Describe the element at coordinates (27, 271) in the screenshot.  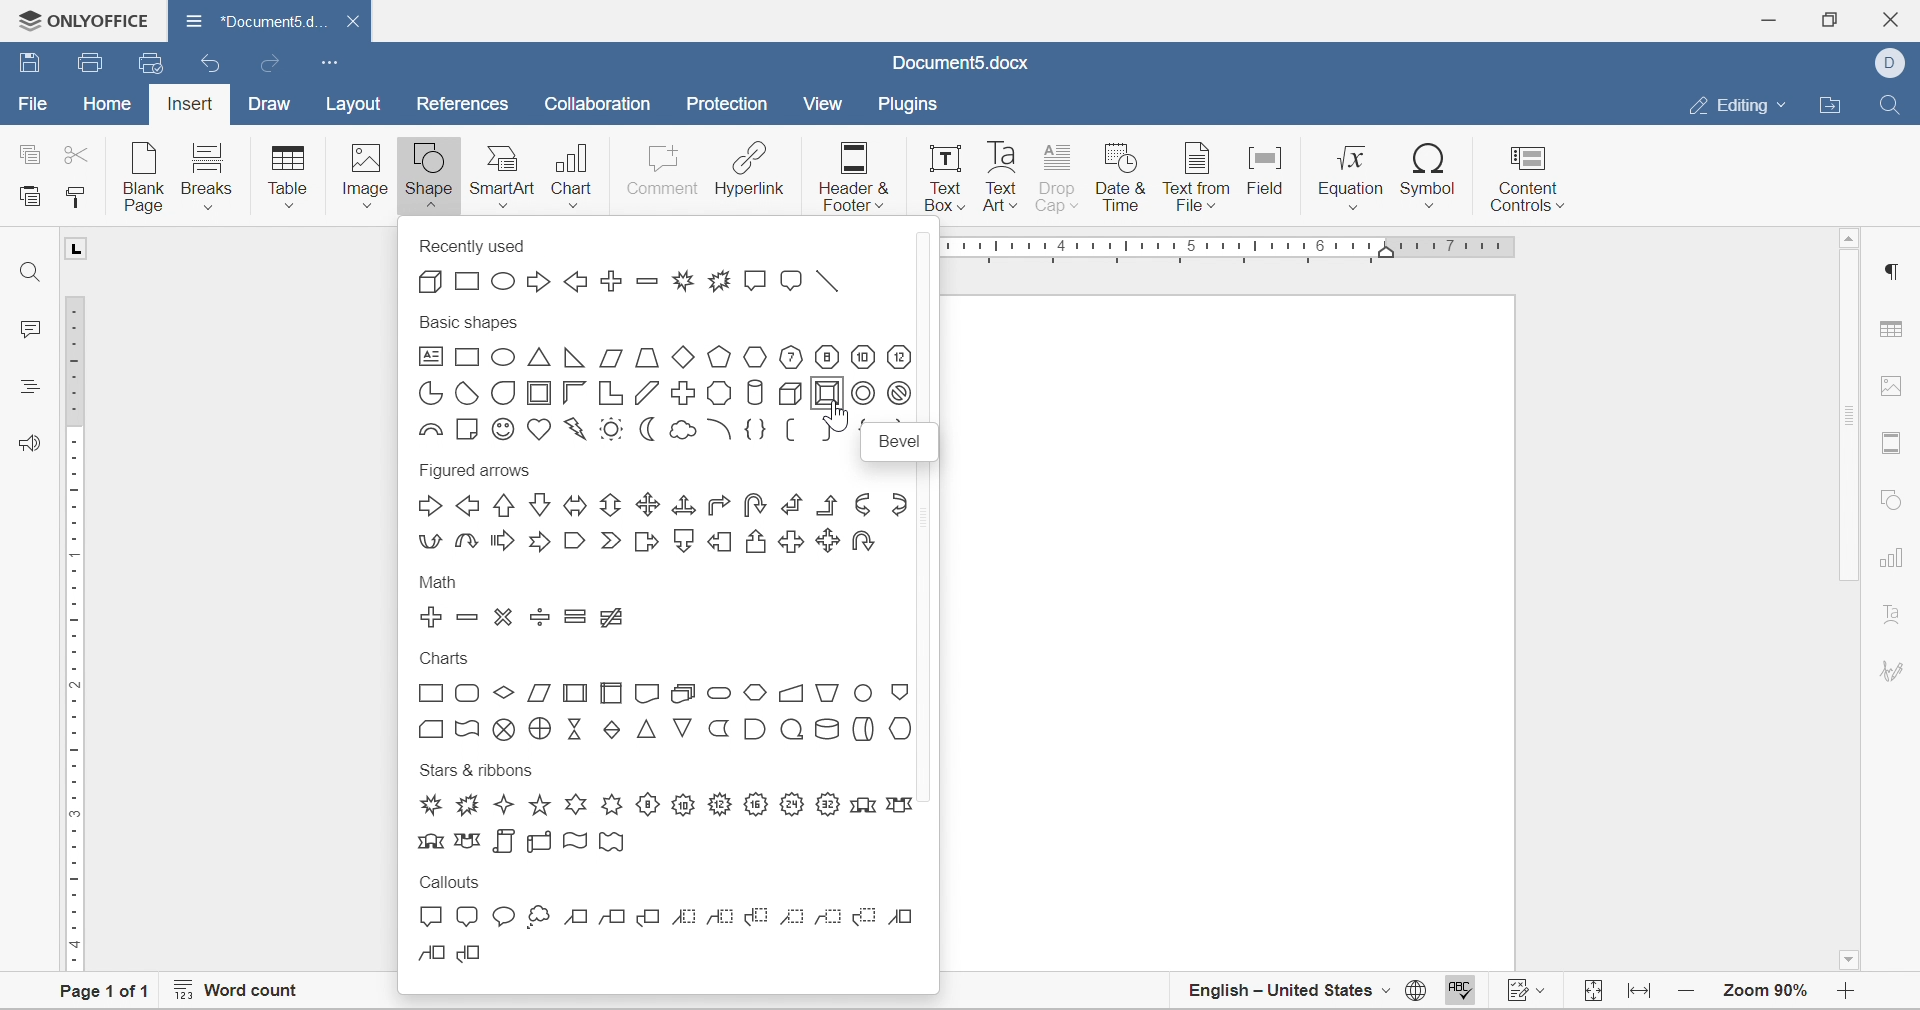
I see `find` at that location.